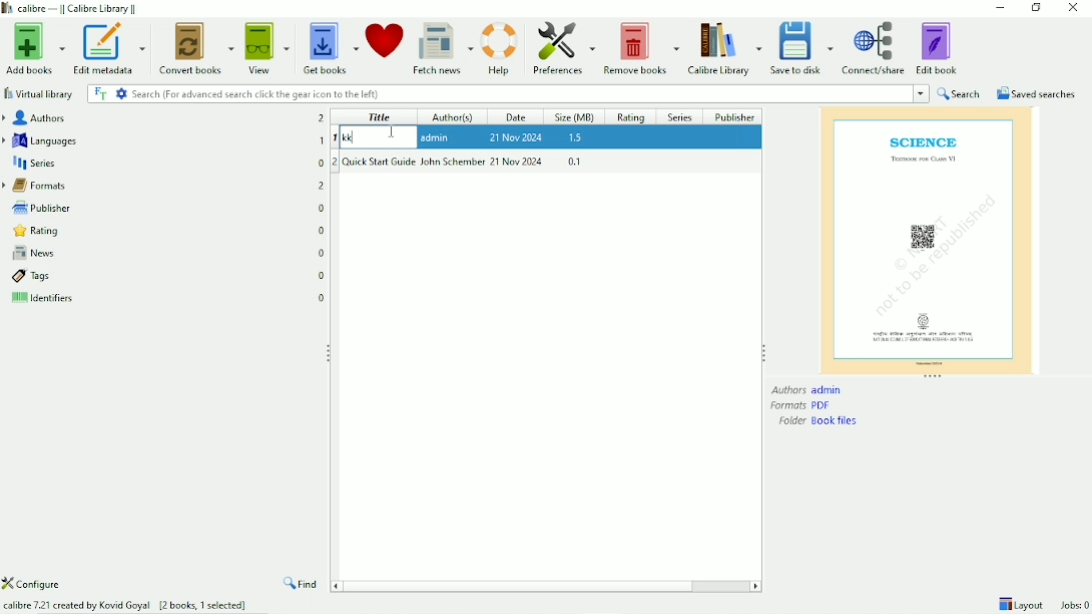 The height and width of the screenshot is (614, 1092). What do you see at coordinates (516, 136) in the screenshot?
I see `21 Nov 2024` at bounding box center [516, 136].